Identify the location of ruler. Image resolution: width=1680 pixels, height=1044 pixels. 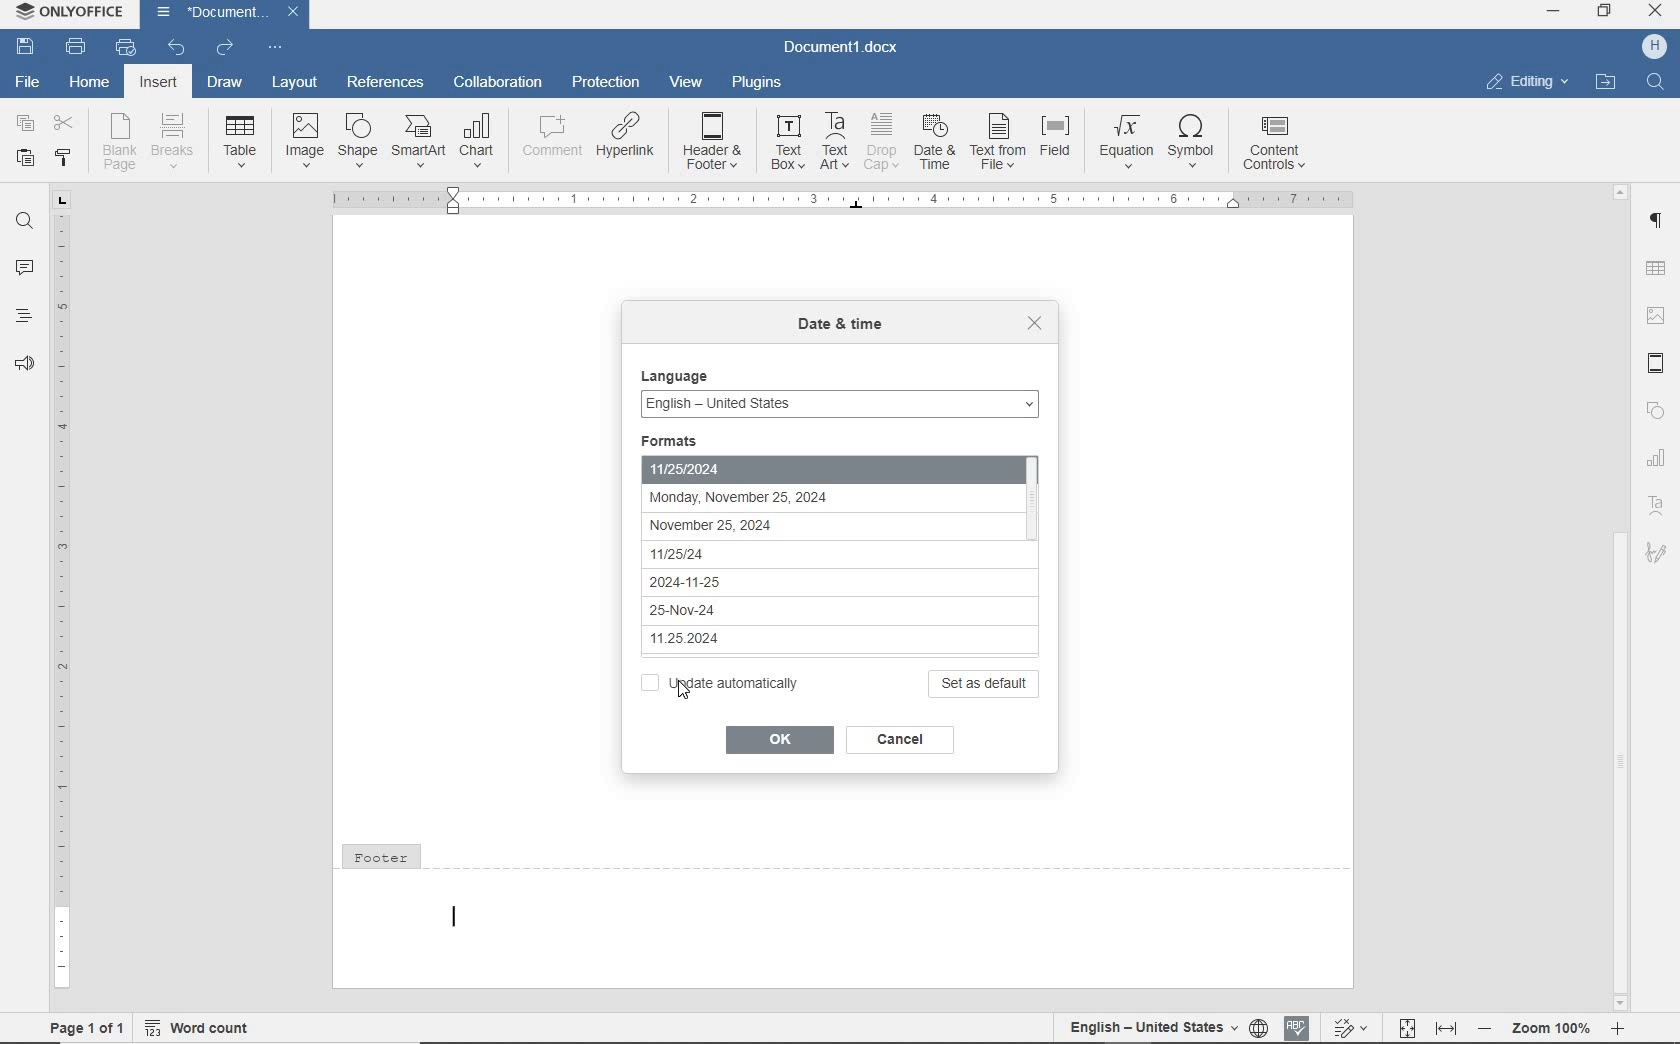
(59, 591).